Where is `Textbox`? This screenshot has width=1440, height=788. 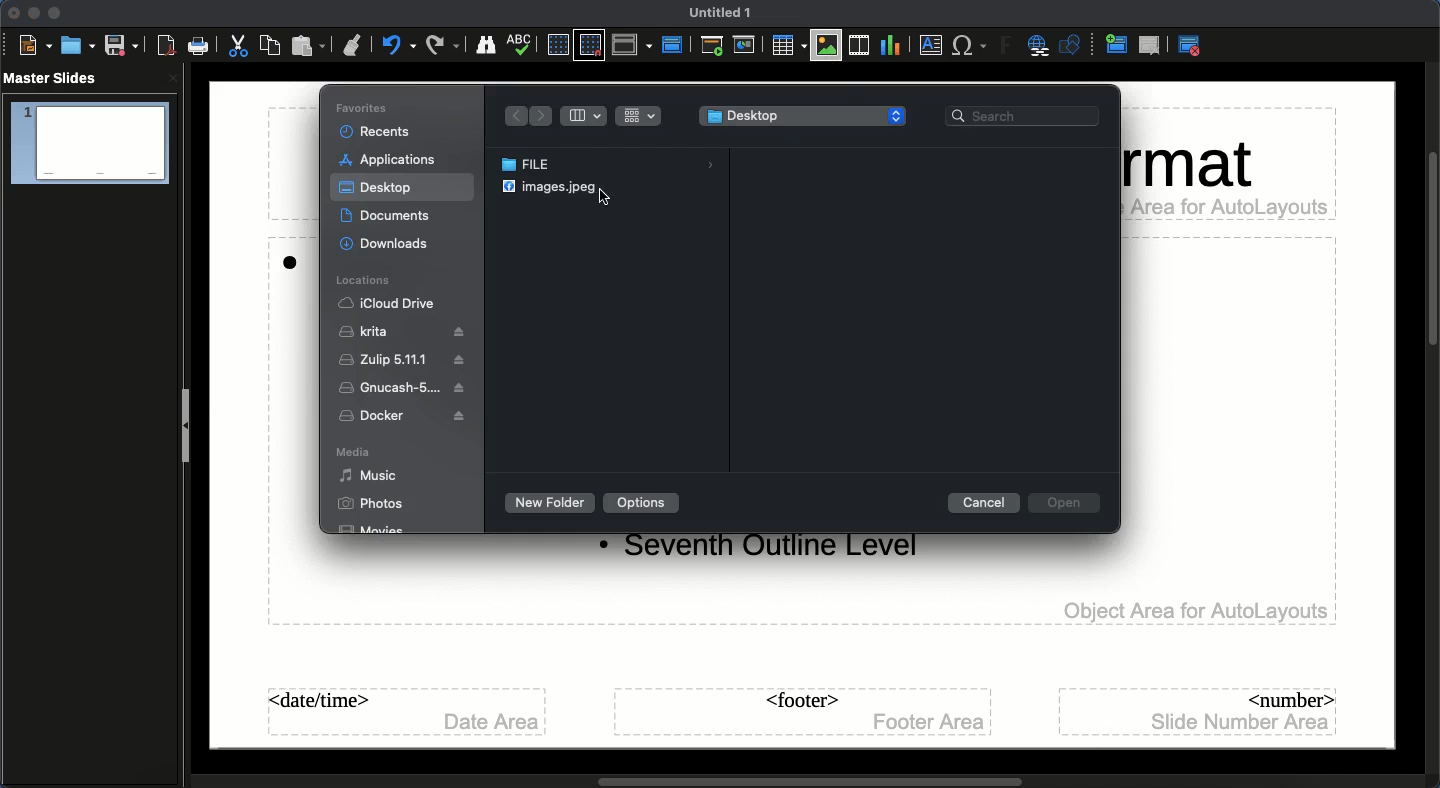
Textbox is located at coordinates (929, 46).